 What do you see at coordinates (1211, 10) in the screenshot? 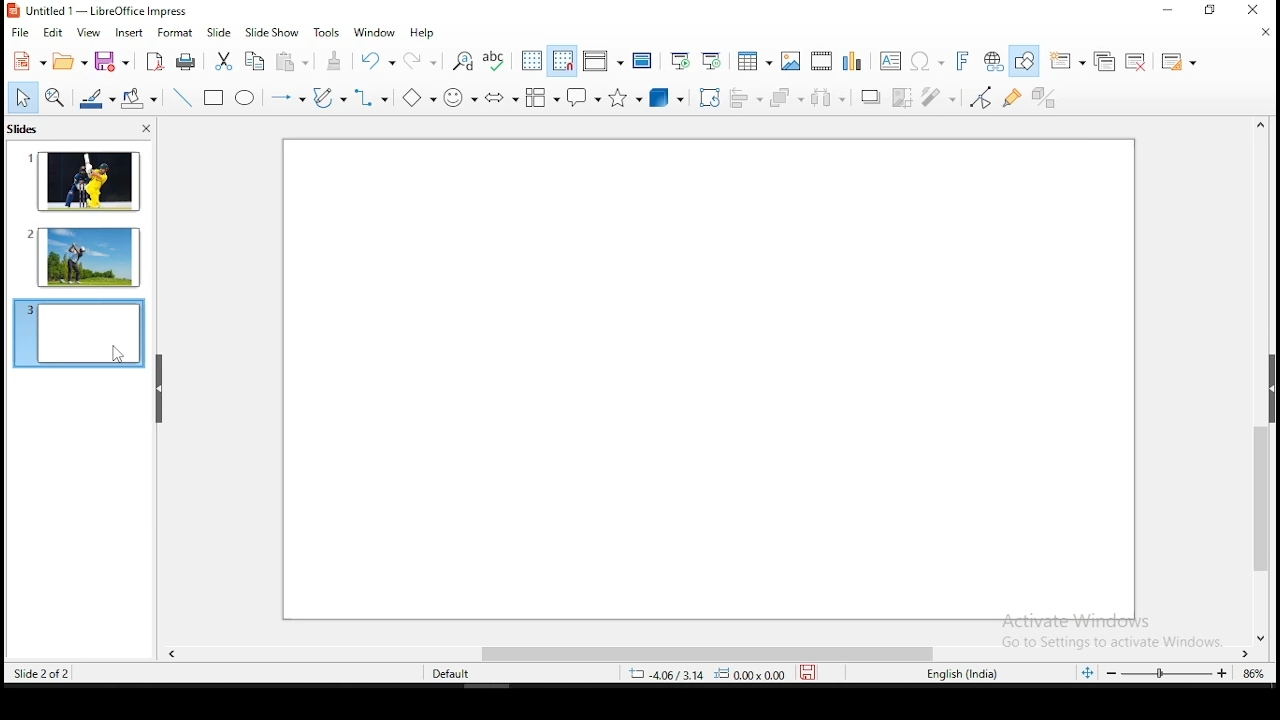
I see `restore` at bounding box center [1211, 10].